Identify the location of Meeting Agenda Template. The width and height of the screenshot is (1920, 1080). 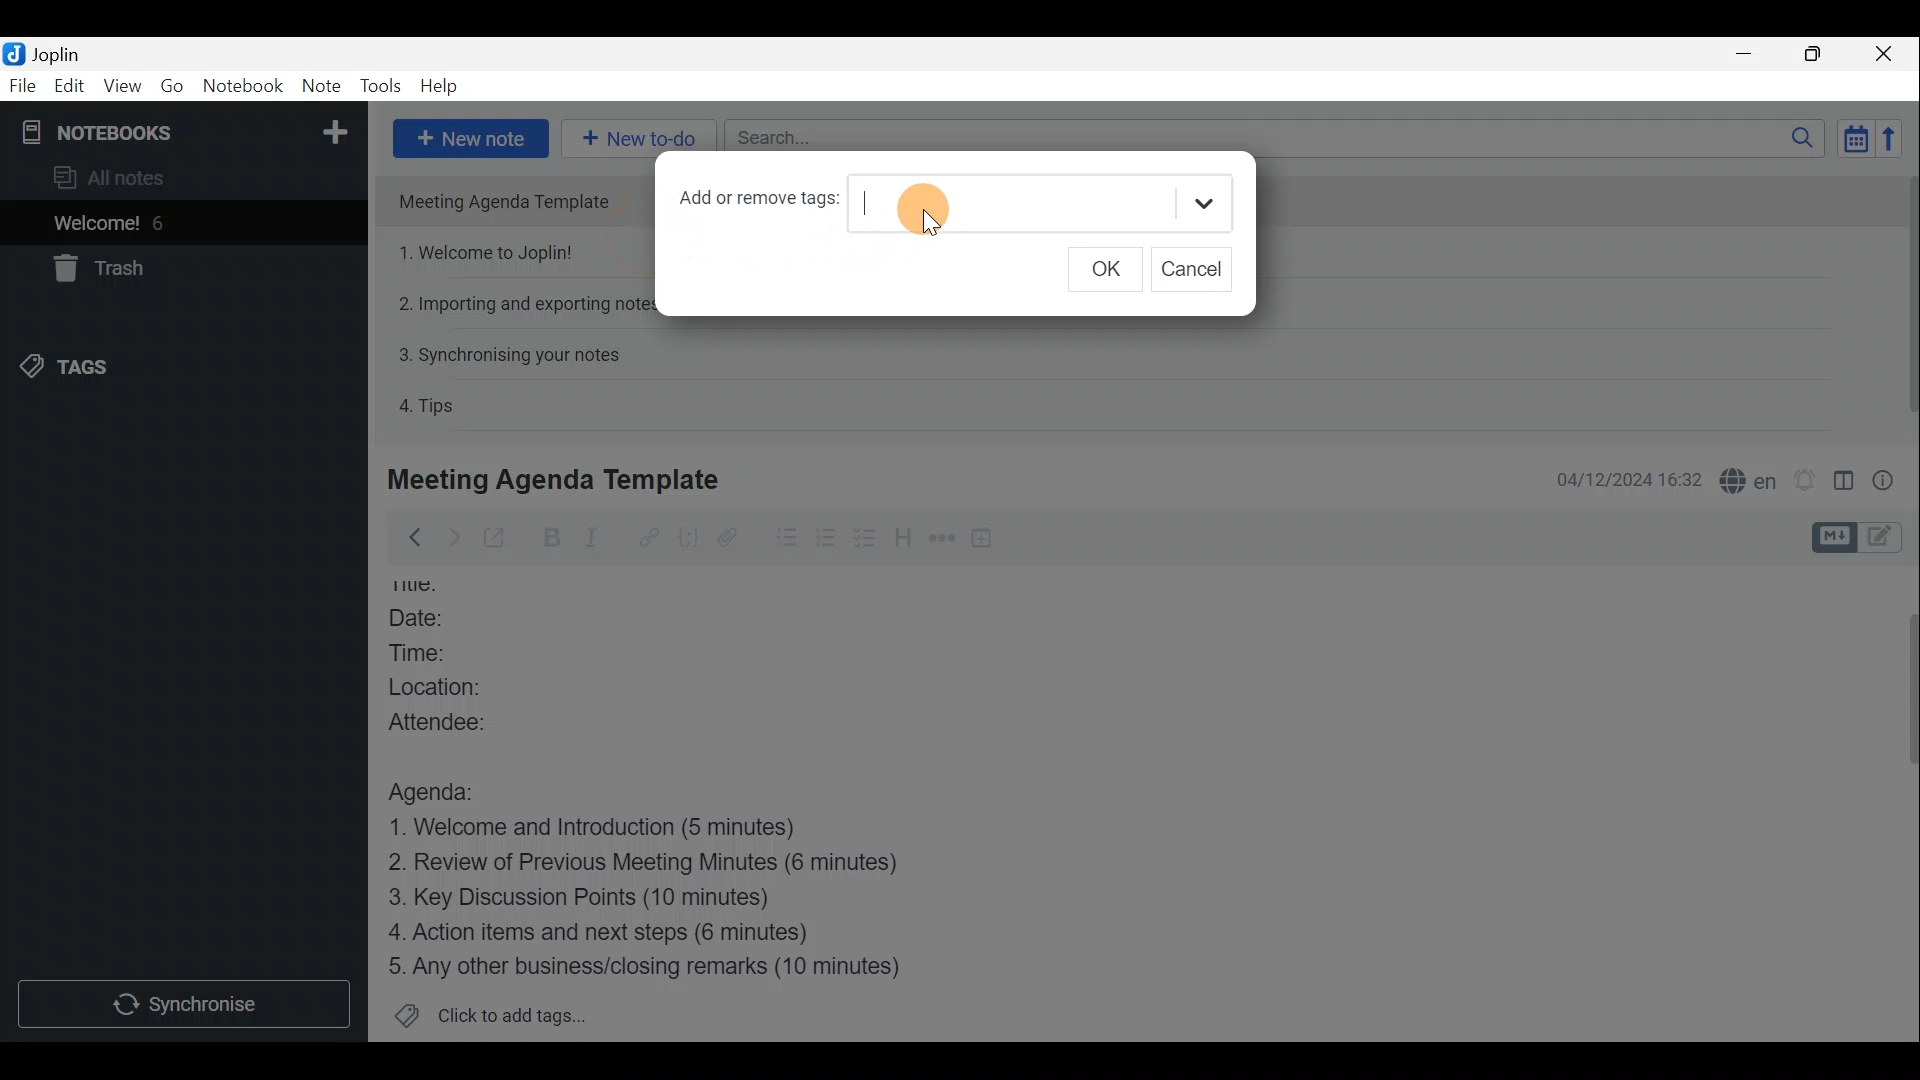
(512, 201).